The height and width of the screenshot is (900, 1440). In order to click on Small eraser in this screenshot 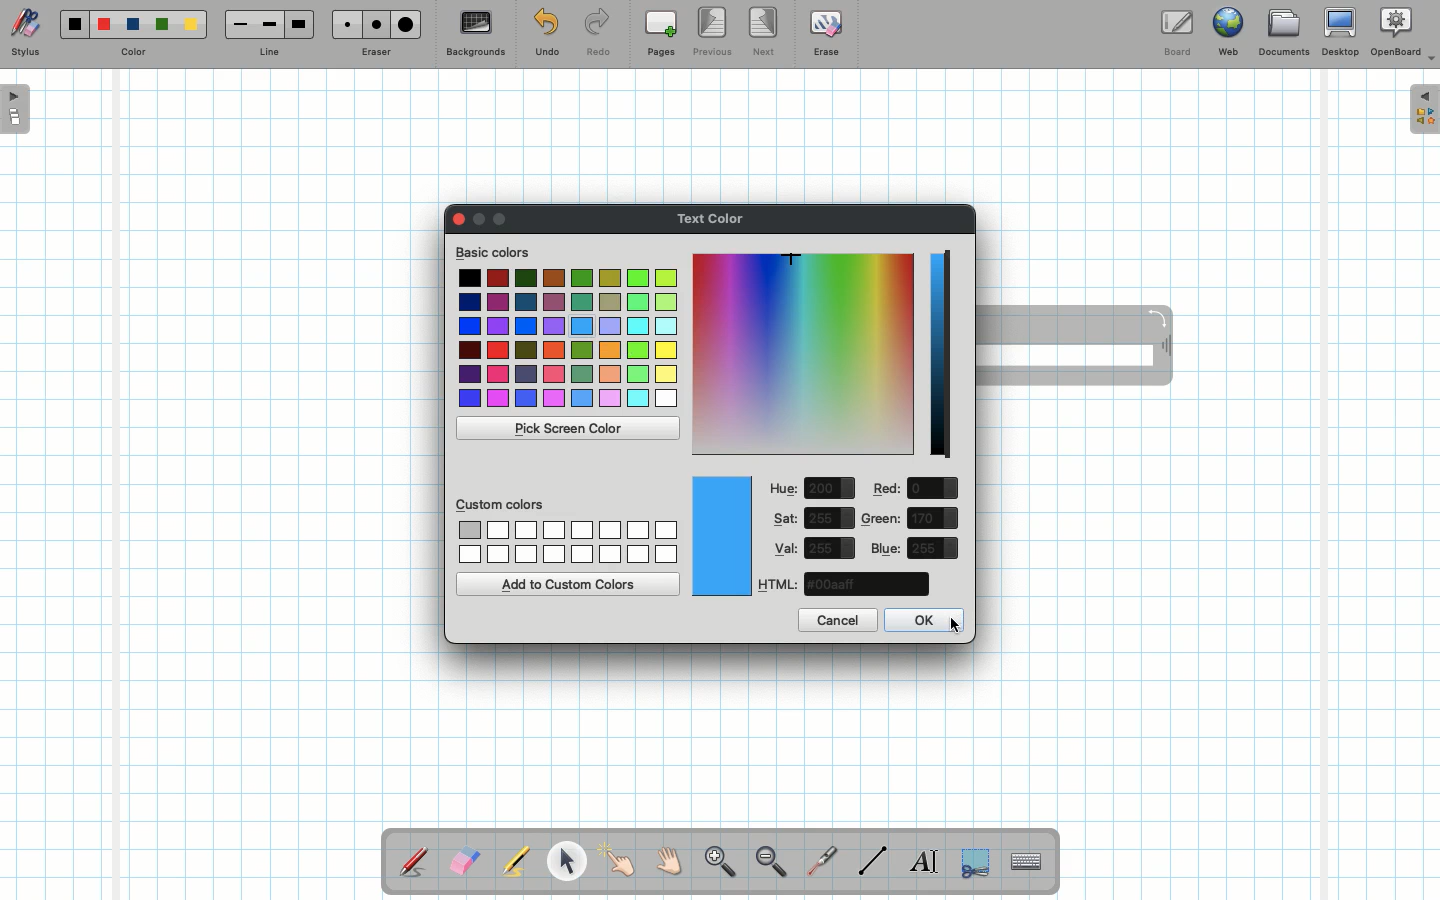, I will do `click(342, 24)`.